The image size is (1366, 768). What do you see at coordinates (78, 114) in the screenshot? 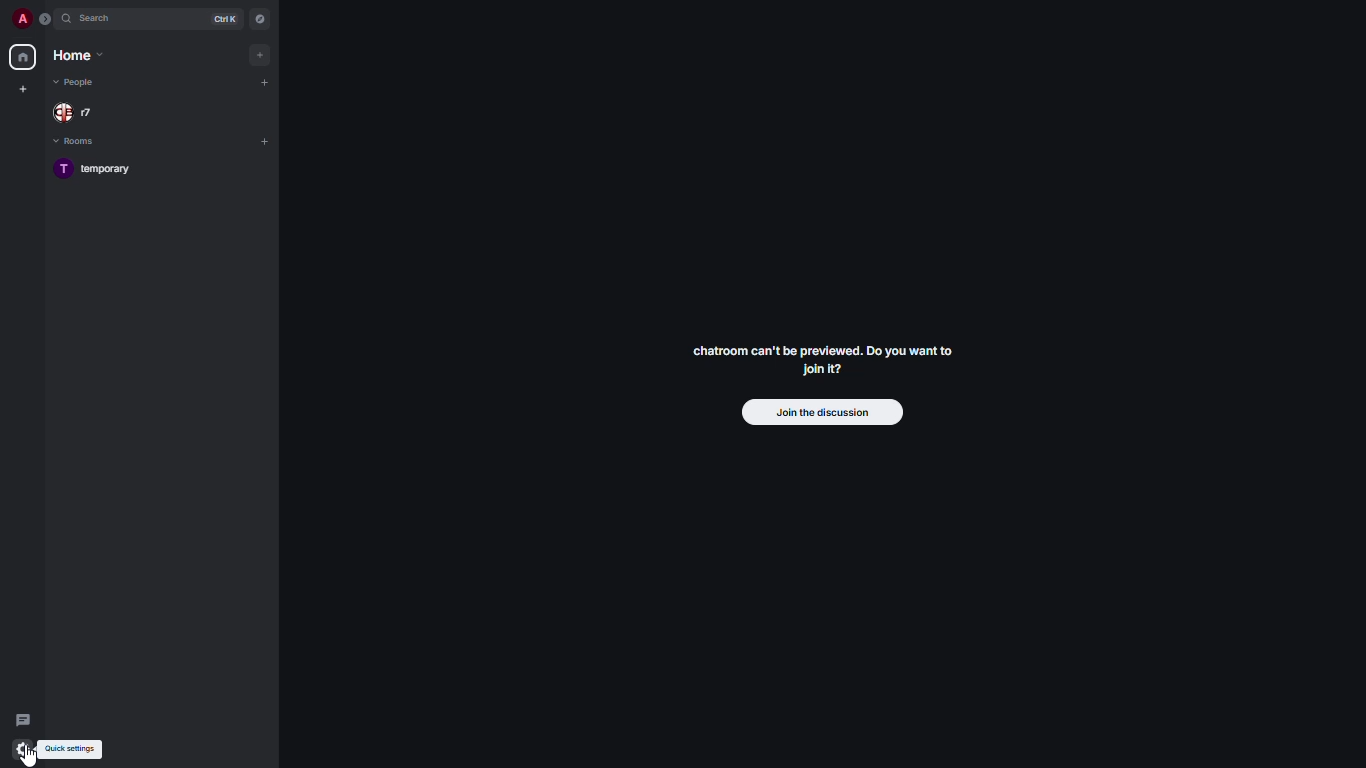
I see `people` at bounding box center [78, 114].